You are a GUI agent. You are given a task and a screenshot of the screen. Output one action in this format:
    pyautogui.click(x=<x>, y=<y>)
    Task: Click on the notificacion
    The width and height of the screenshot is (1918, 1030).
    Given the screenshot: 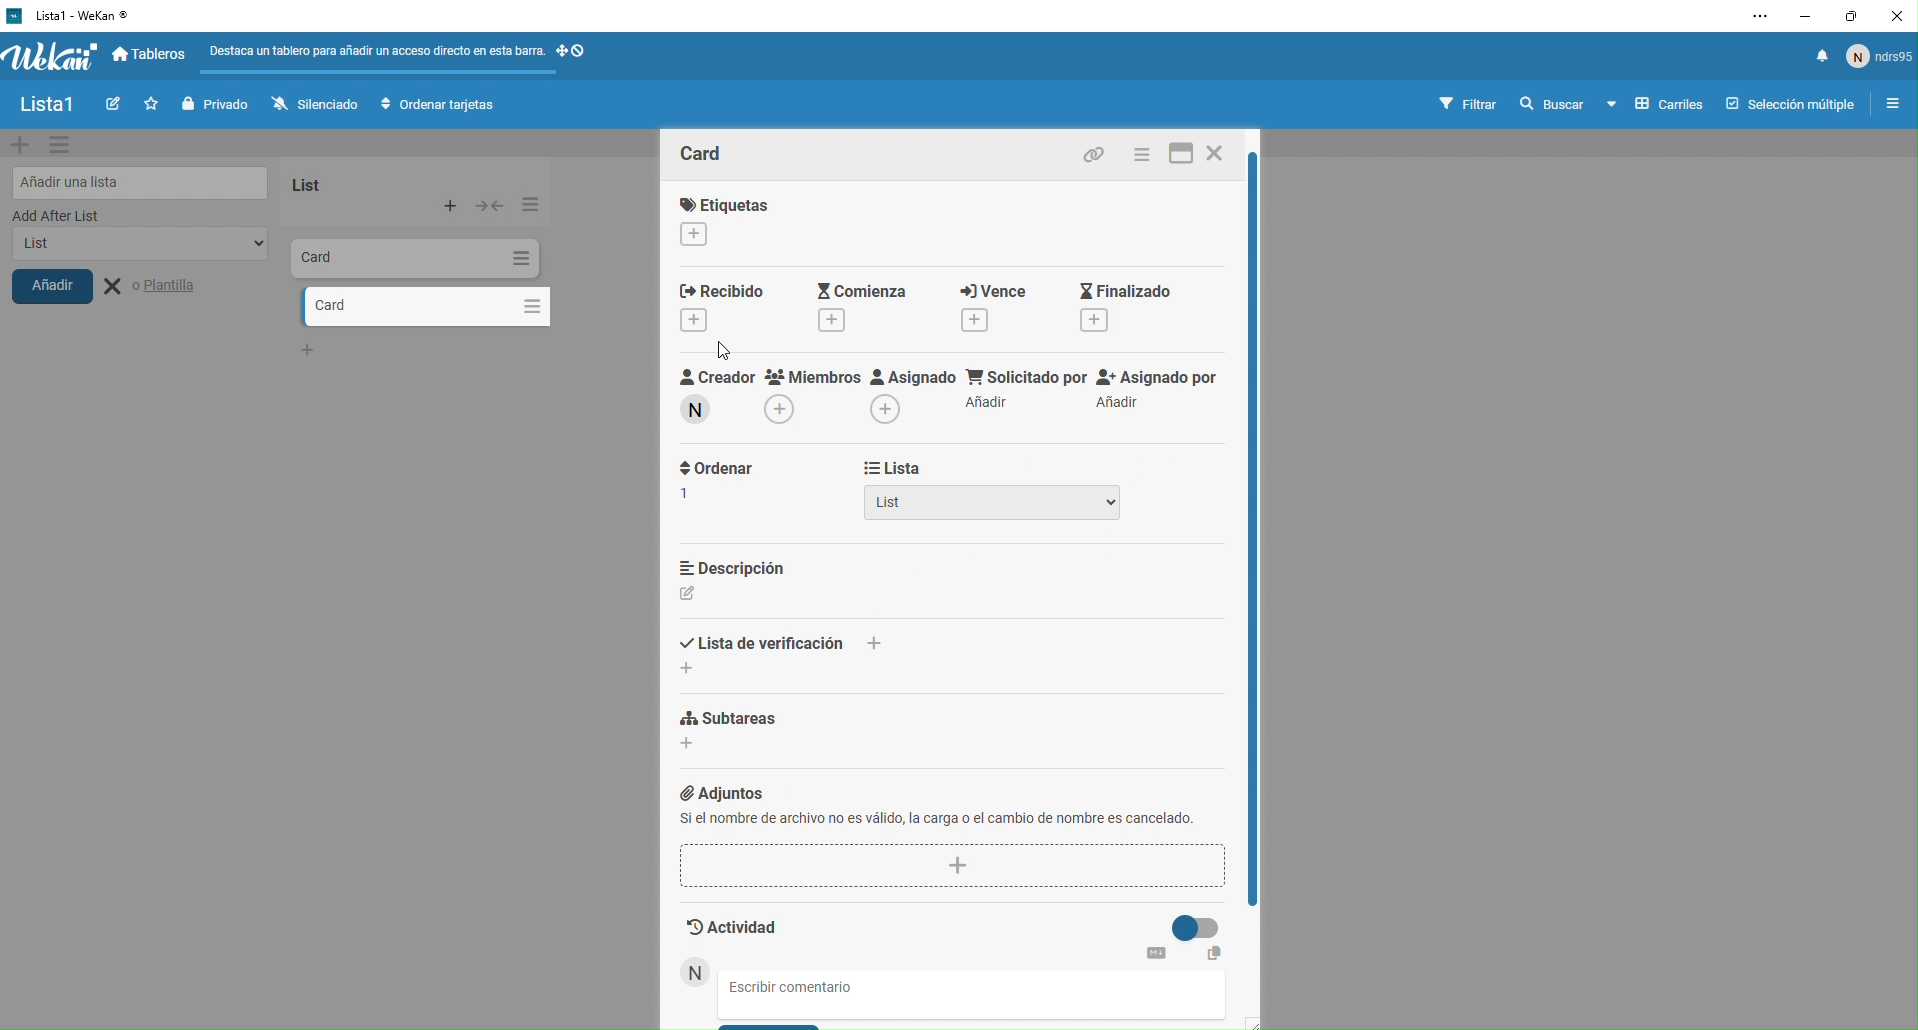 What is the action you would take?
    pyautogui.click(x=1815, y=61)
    